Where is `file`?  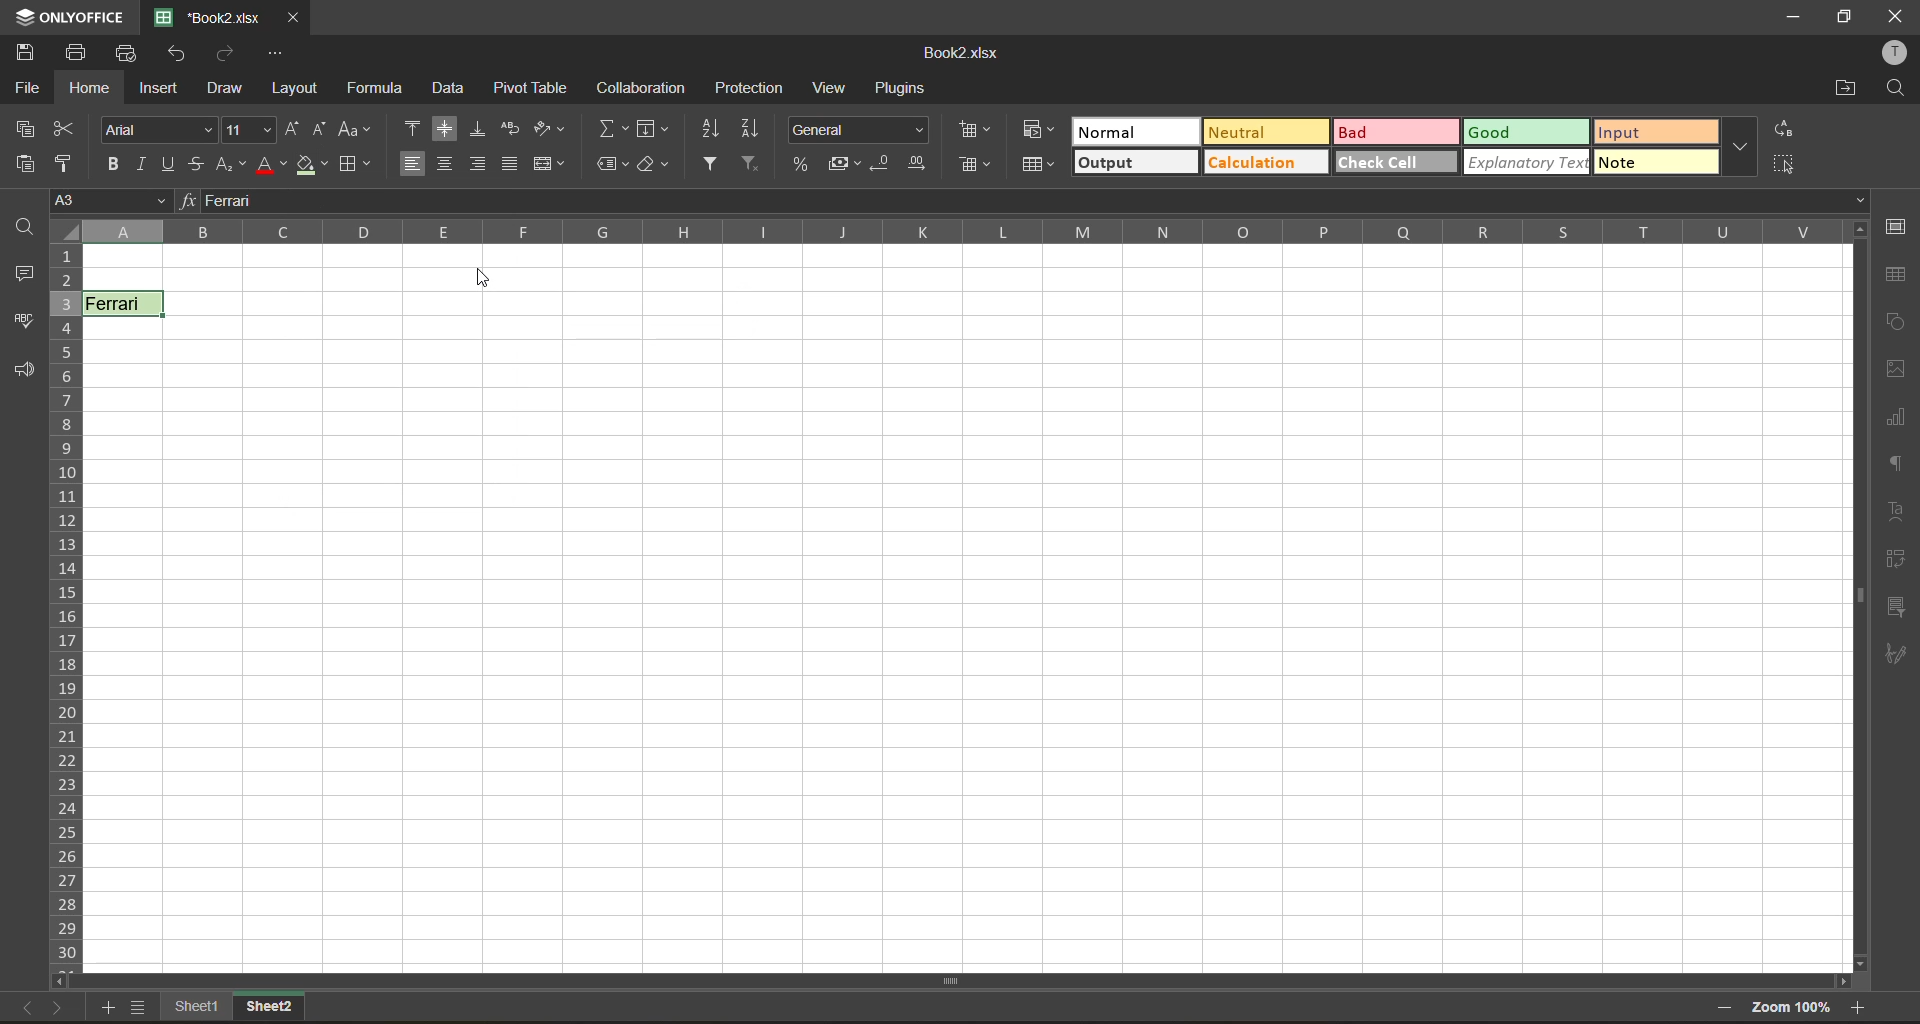
file is located at coordinates (22, 87).